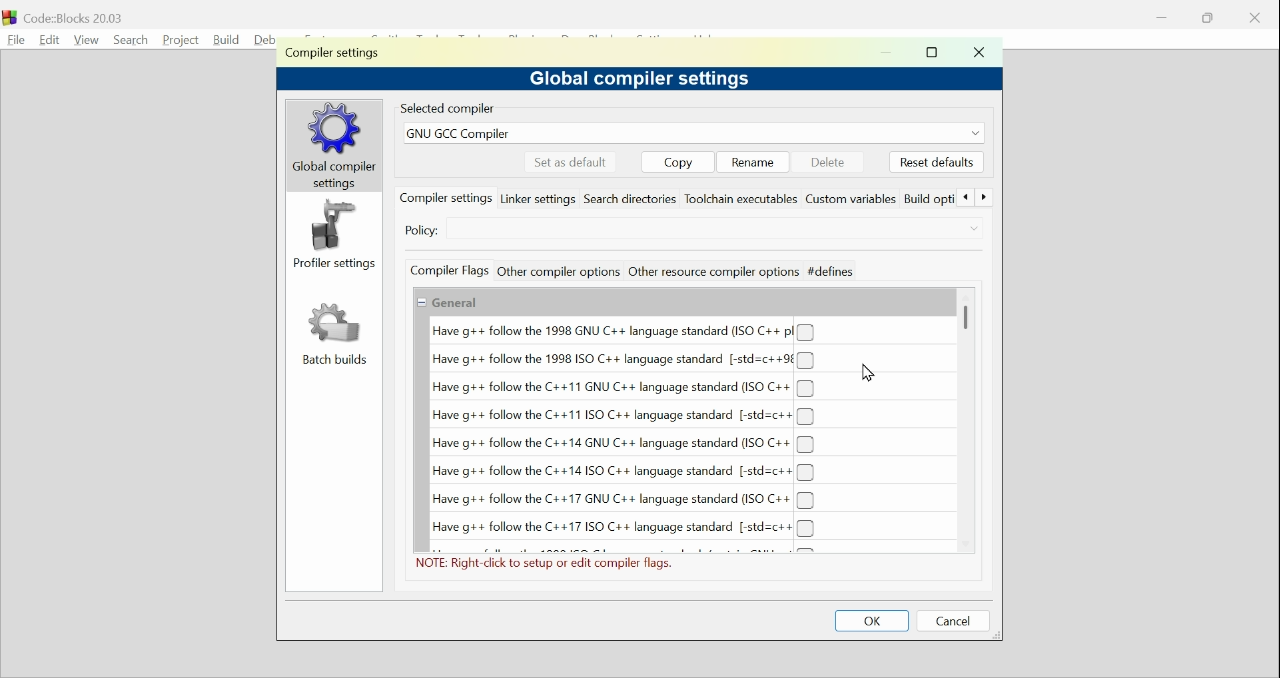 The image size is (1280, 678). I want to click on Other resource compiler options, so click(712, 270).